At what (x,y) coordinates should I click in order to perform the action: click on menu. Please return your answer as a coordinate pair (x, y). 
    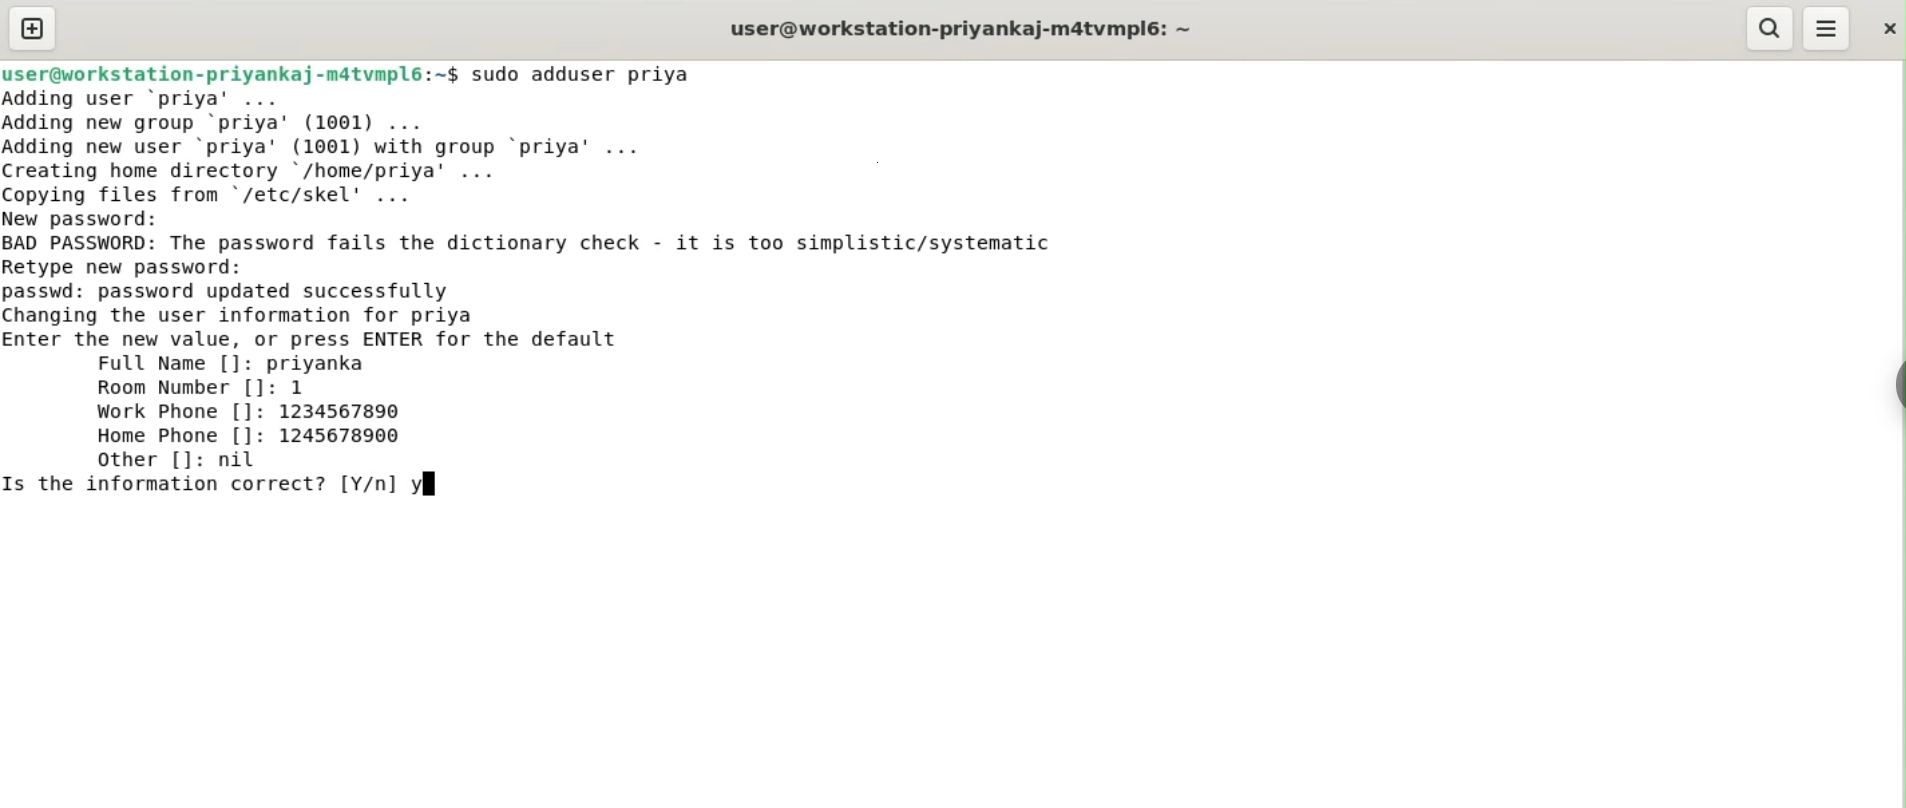
    Looking at the image, I should click on (1828, 29).